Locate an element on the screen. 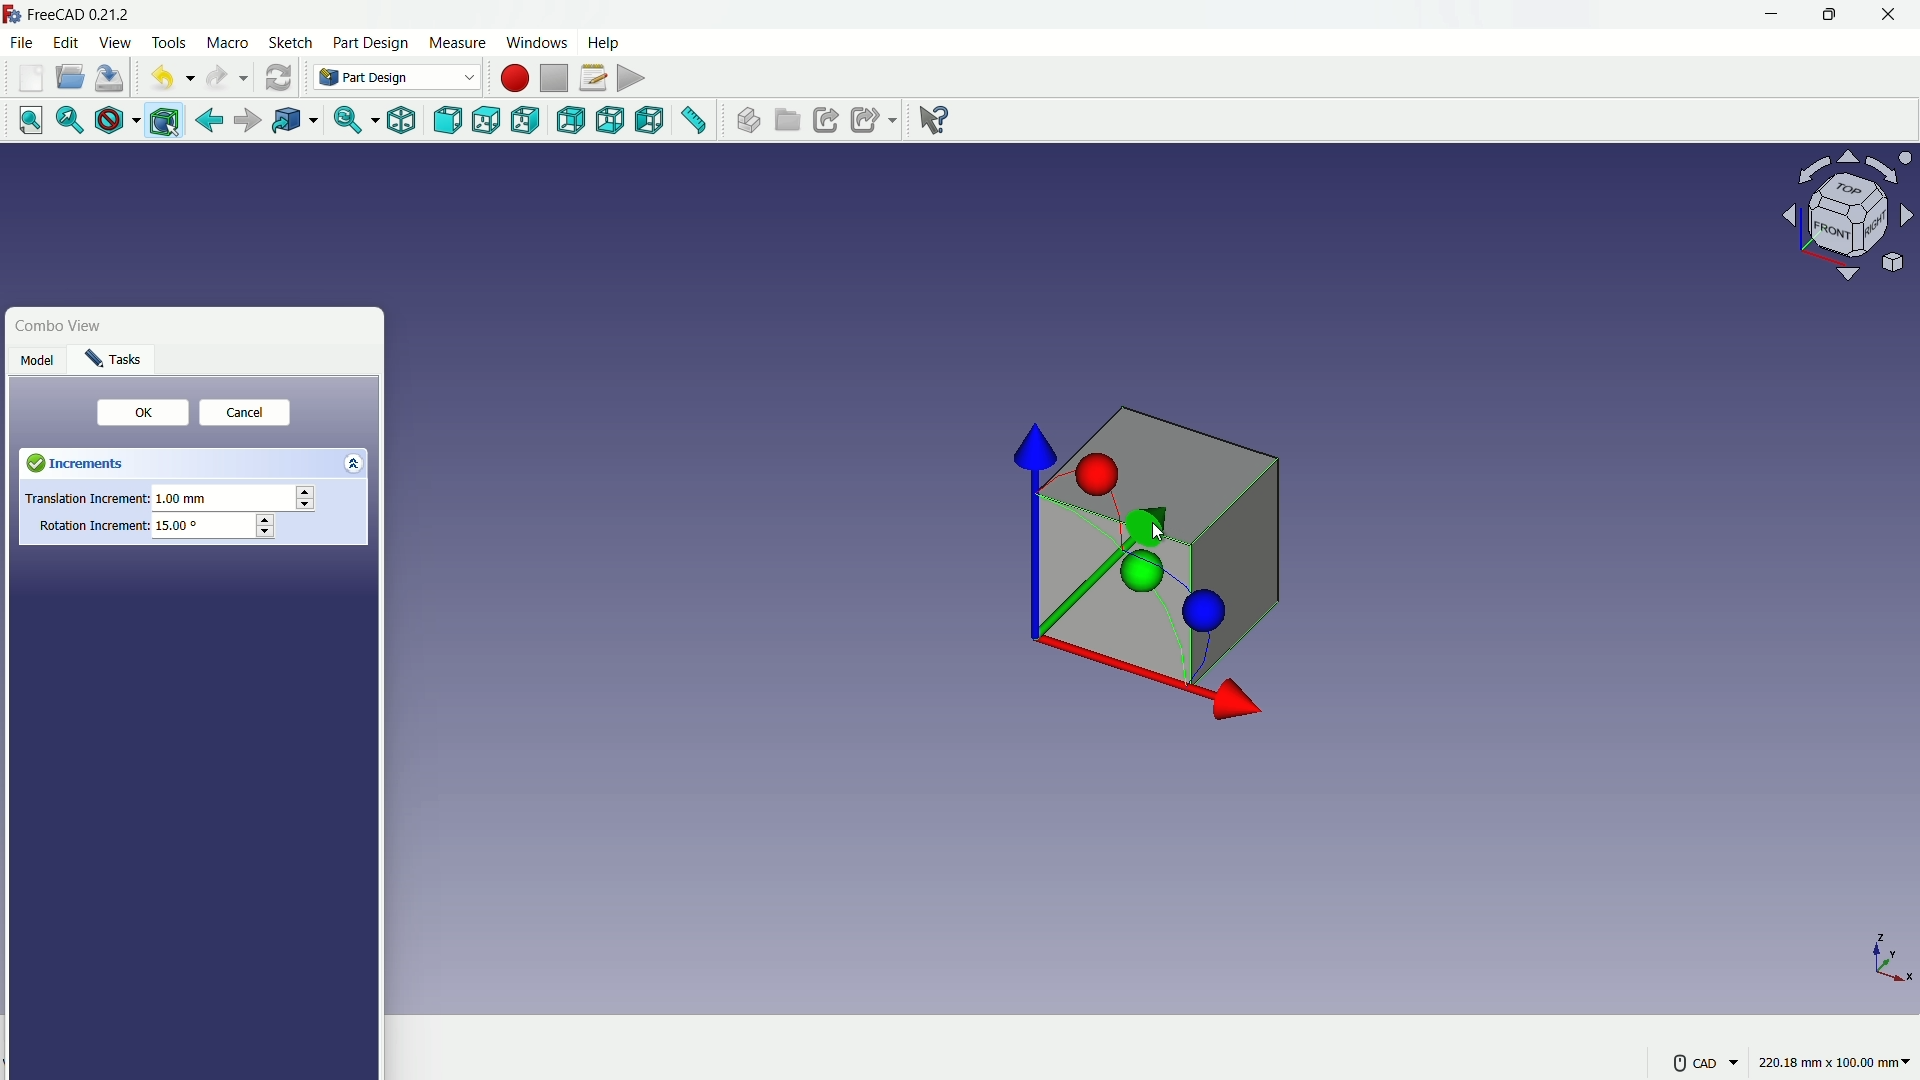 Image resolution: width=1920 pixels, height=1080 pixels. windows is located at coordinates (535, 42).